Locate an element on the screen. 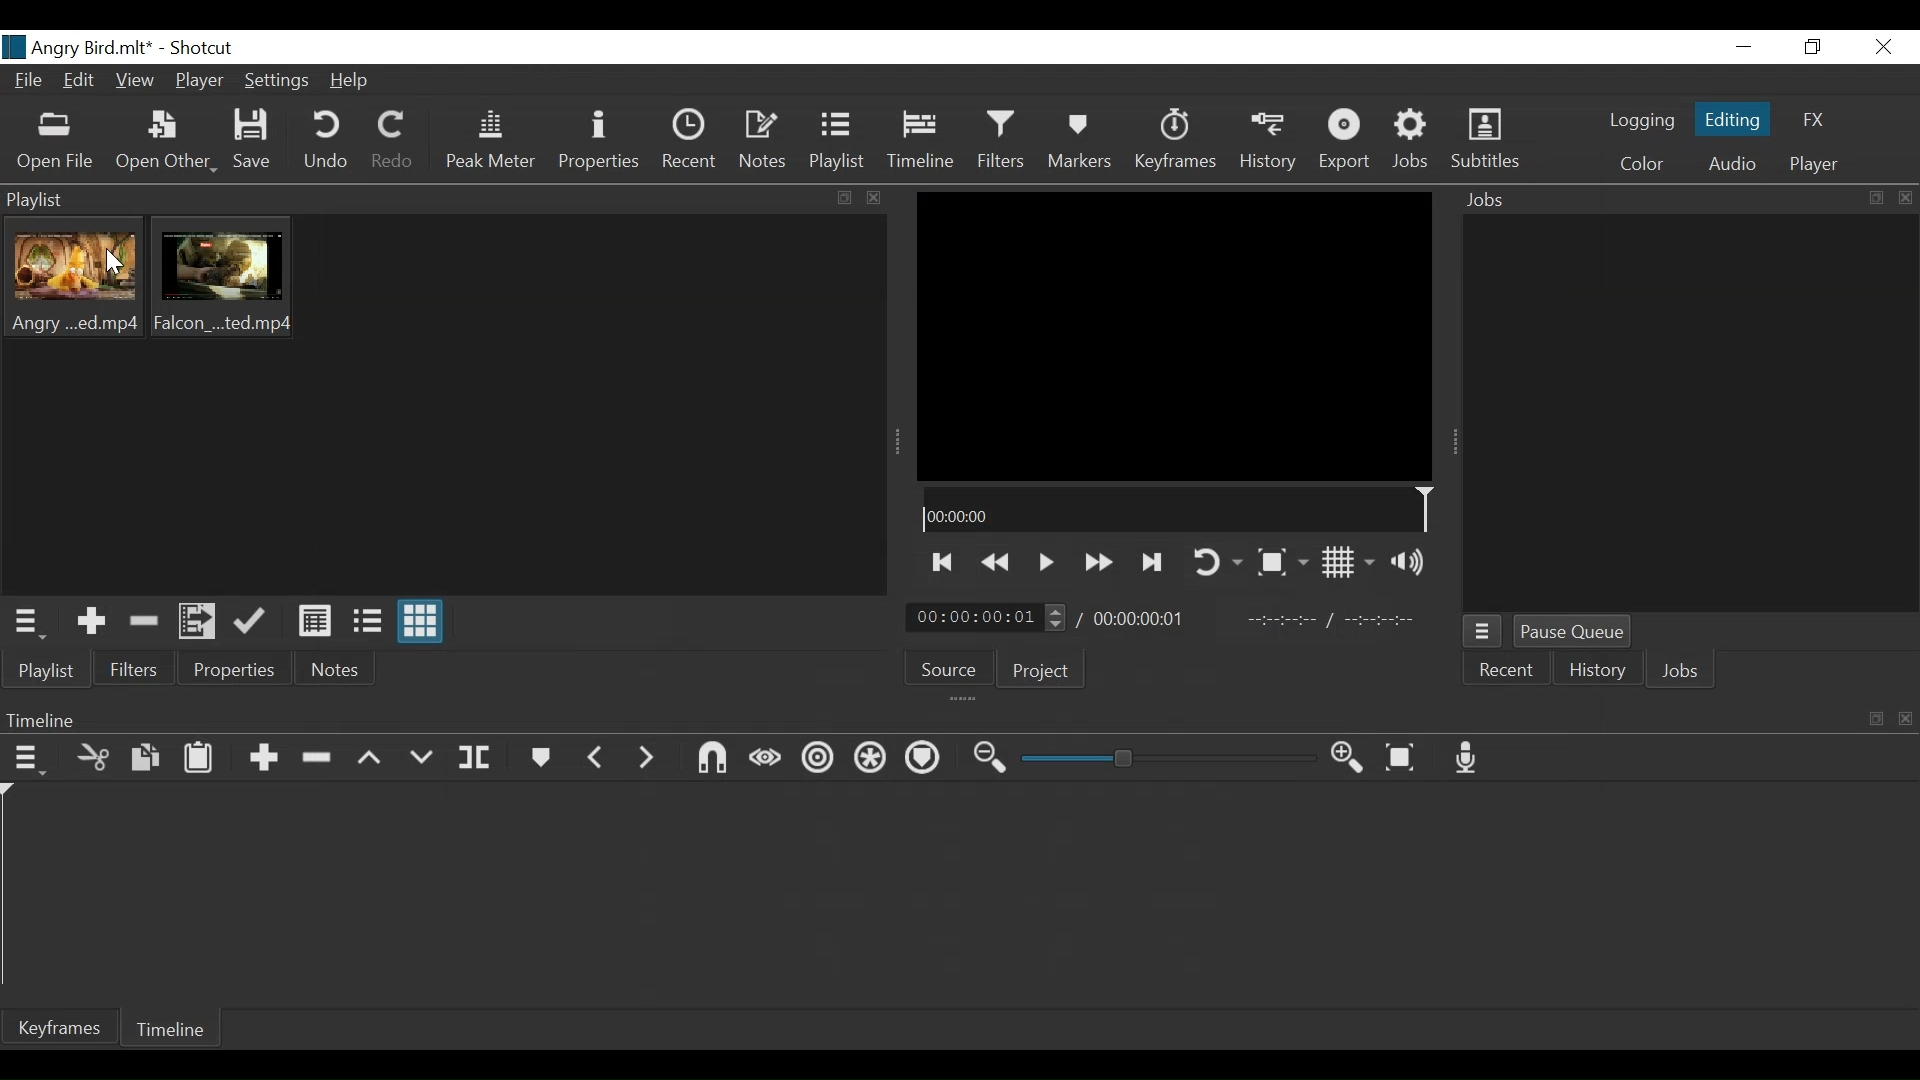 Image resolution: width=1920 pixels, height=1080 pixels. Save is located at coordinates (253, 141).